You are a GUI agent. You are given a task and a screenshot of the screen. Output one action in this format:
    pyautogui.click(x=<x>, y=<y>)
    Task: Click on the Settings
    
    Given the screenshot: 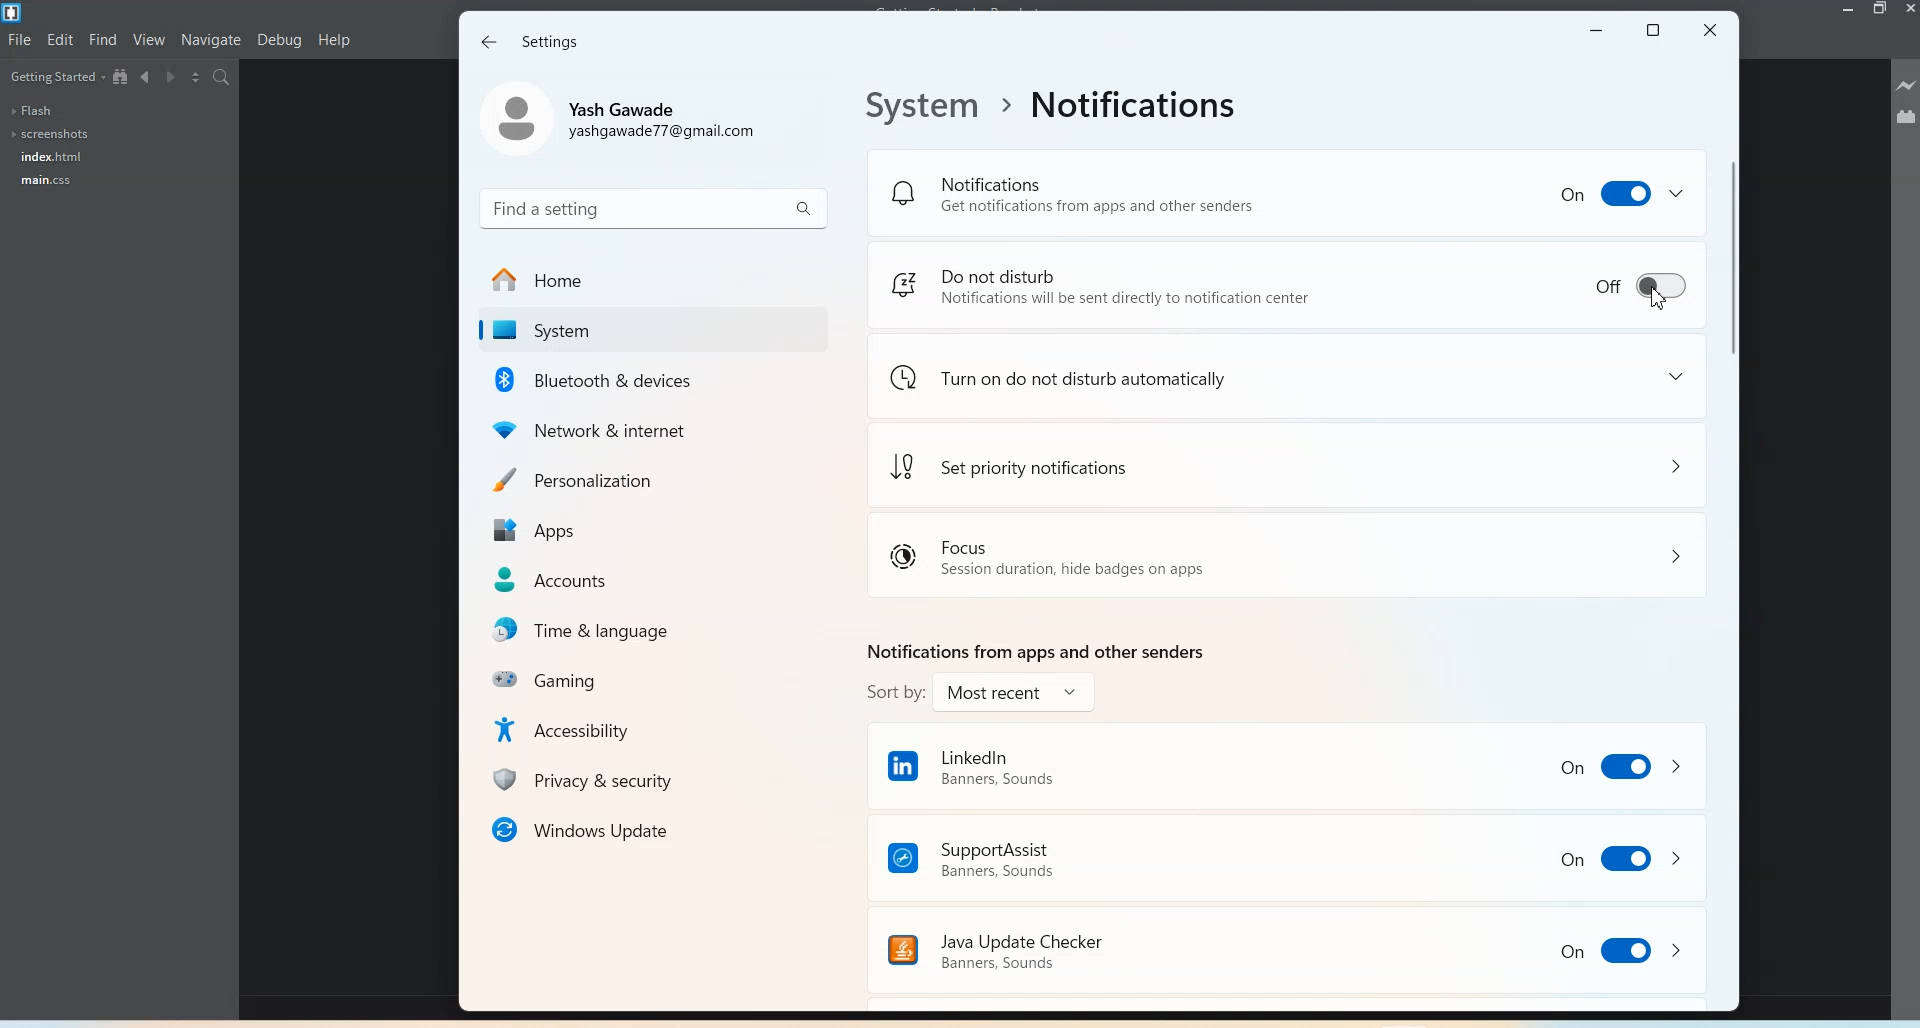 What is the action you would take?
    pyautogui.click(x=552, y=42)
    